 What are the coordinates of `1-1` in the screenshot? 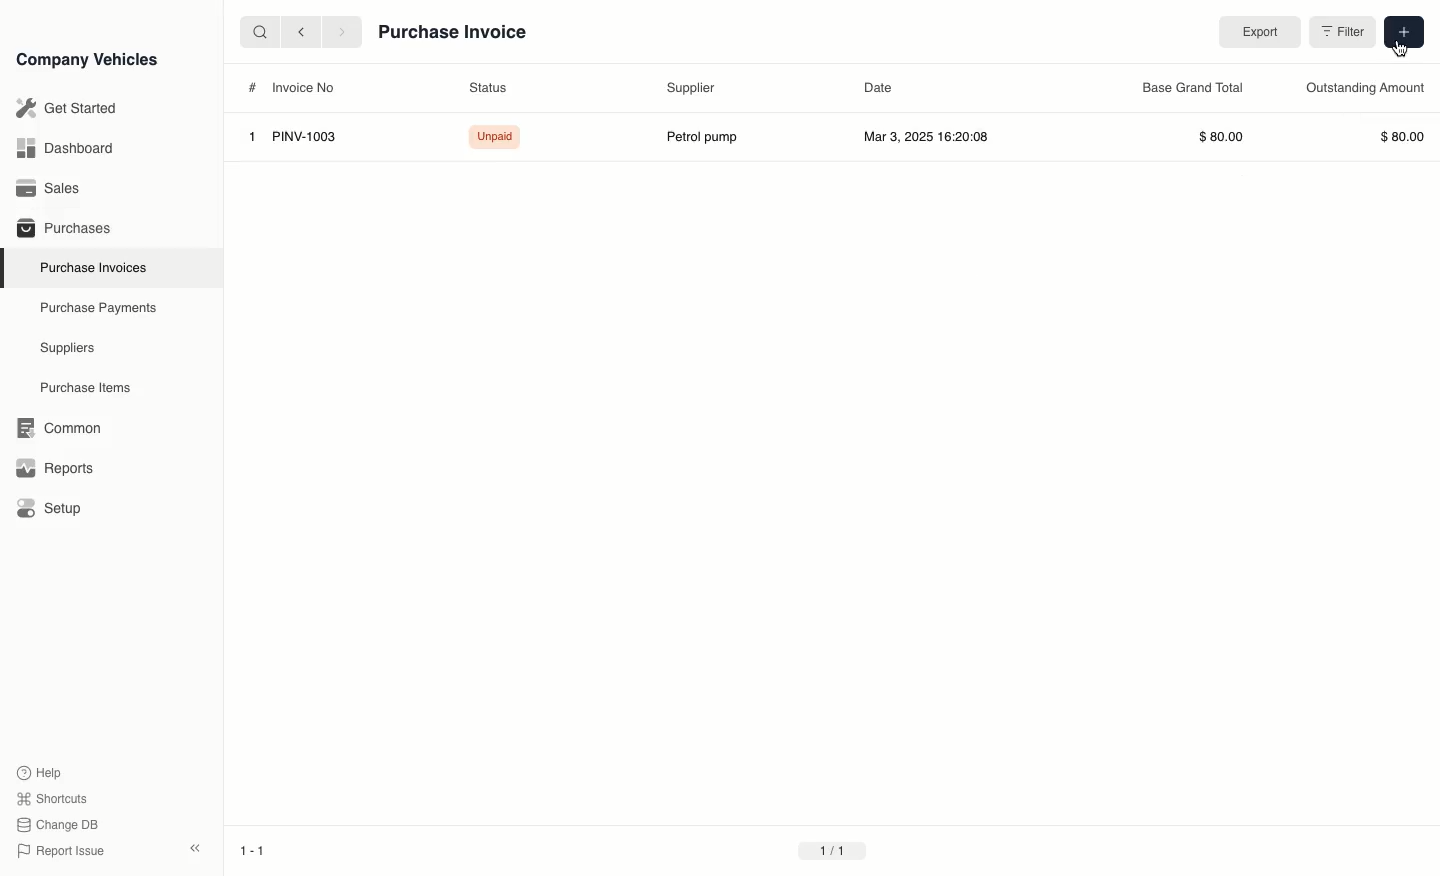 It's located at (256, 853).